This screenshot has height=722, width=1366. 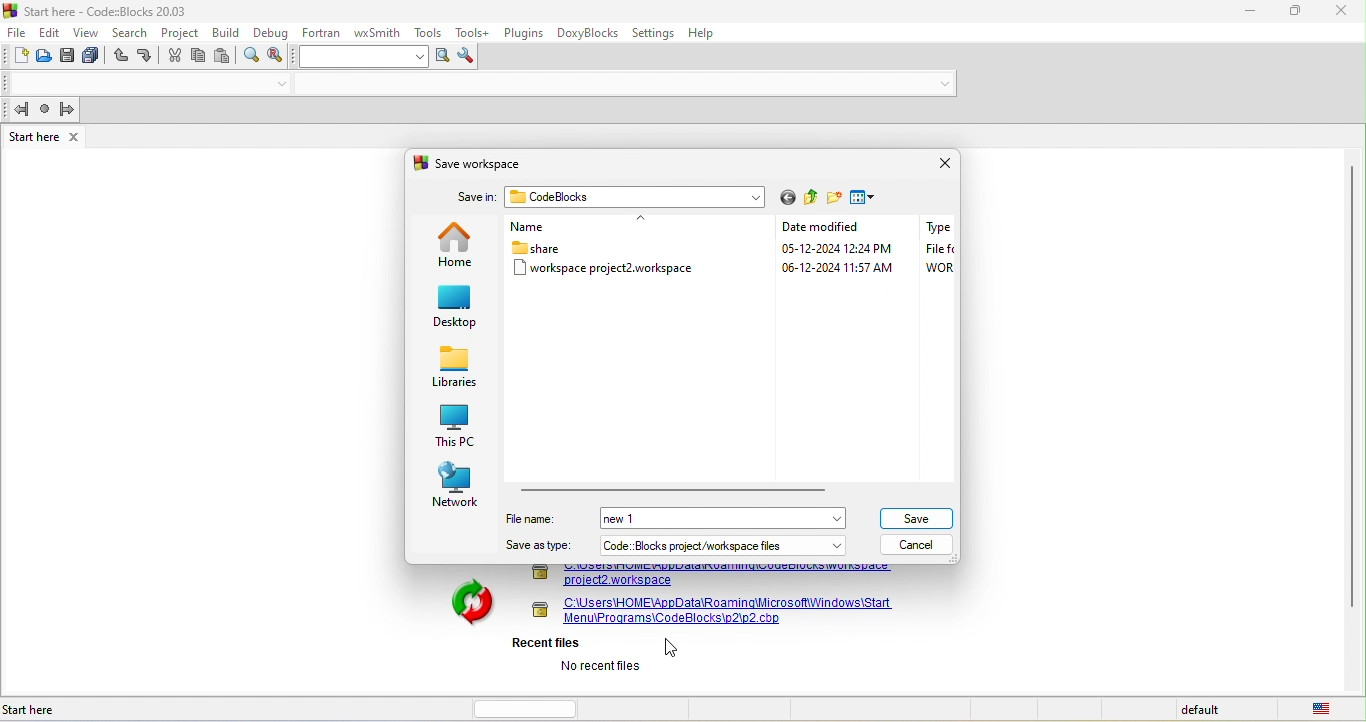 What do you see at coordinates (45, 111) in the screenshot?
I see `last jump` at bounding box center [45, 111].